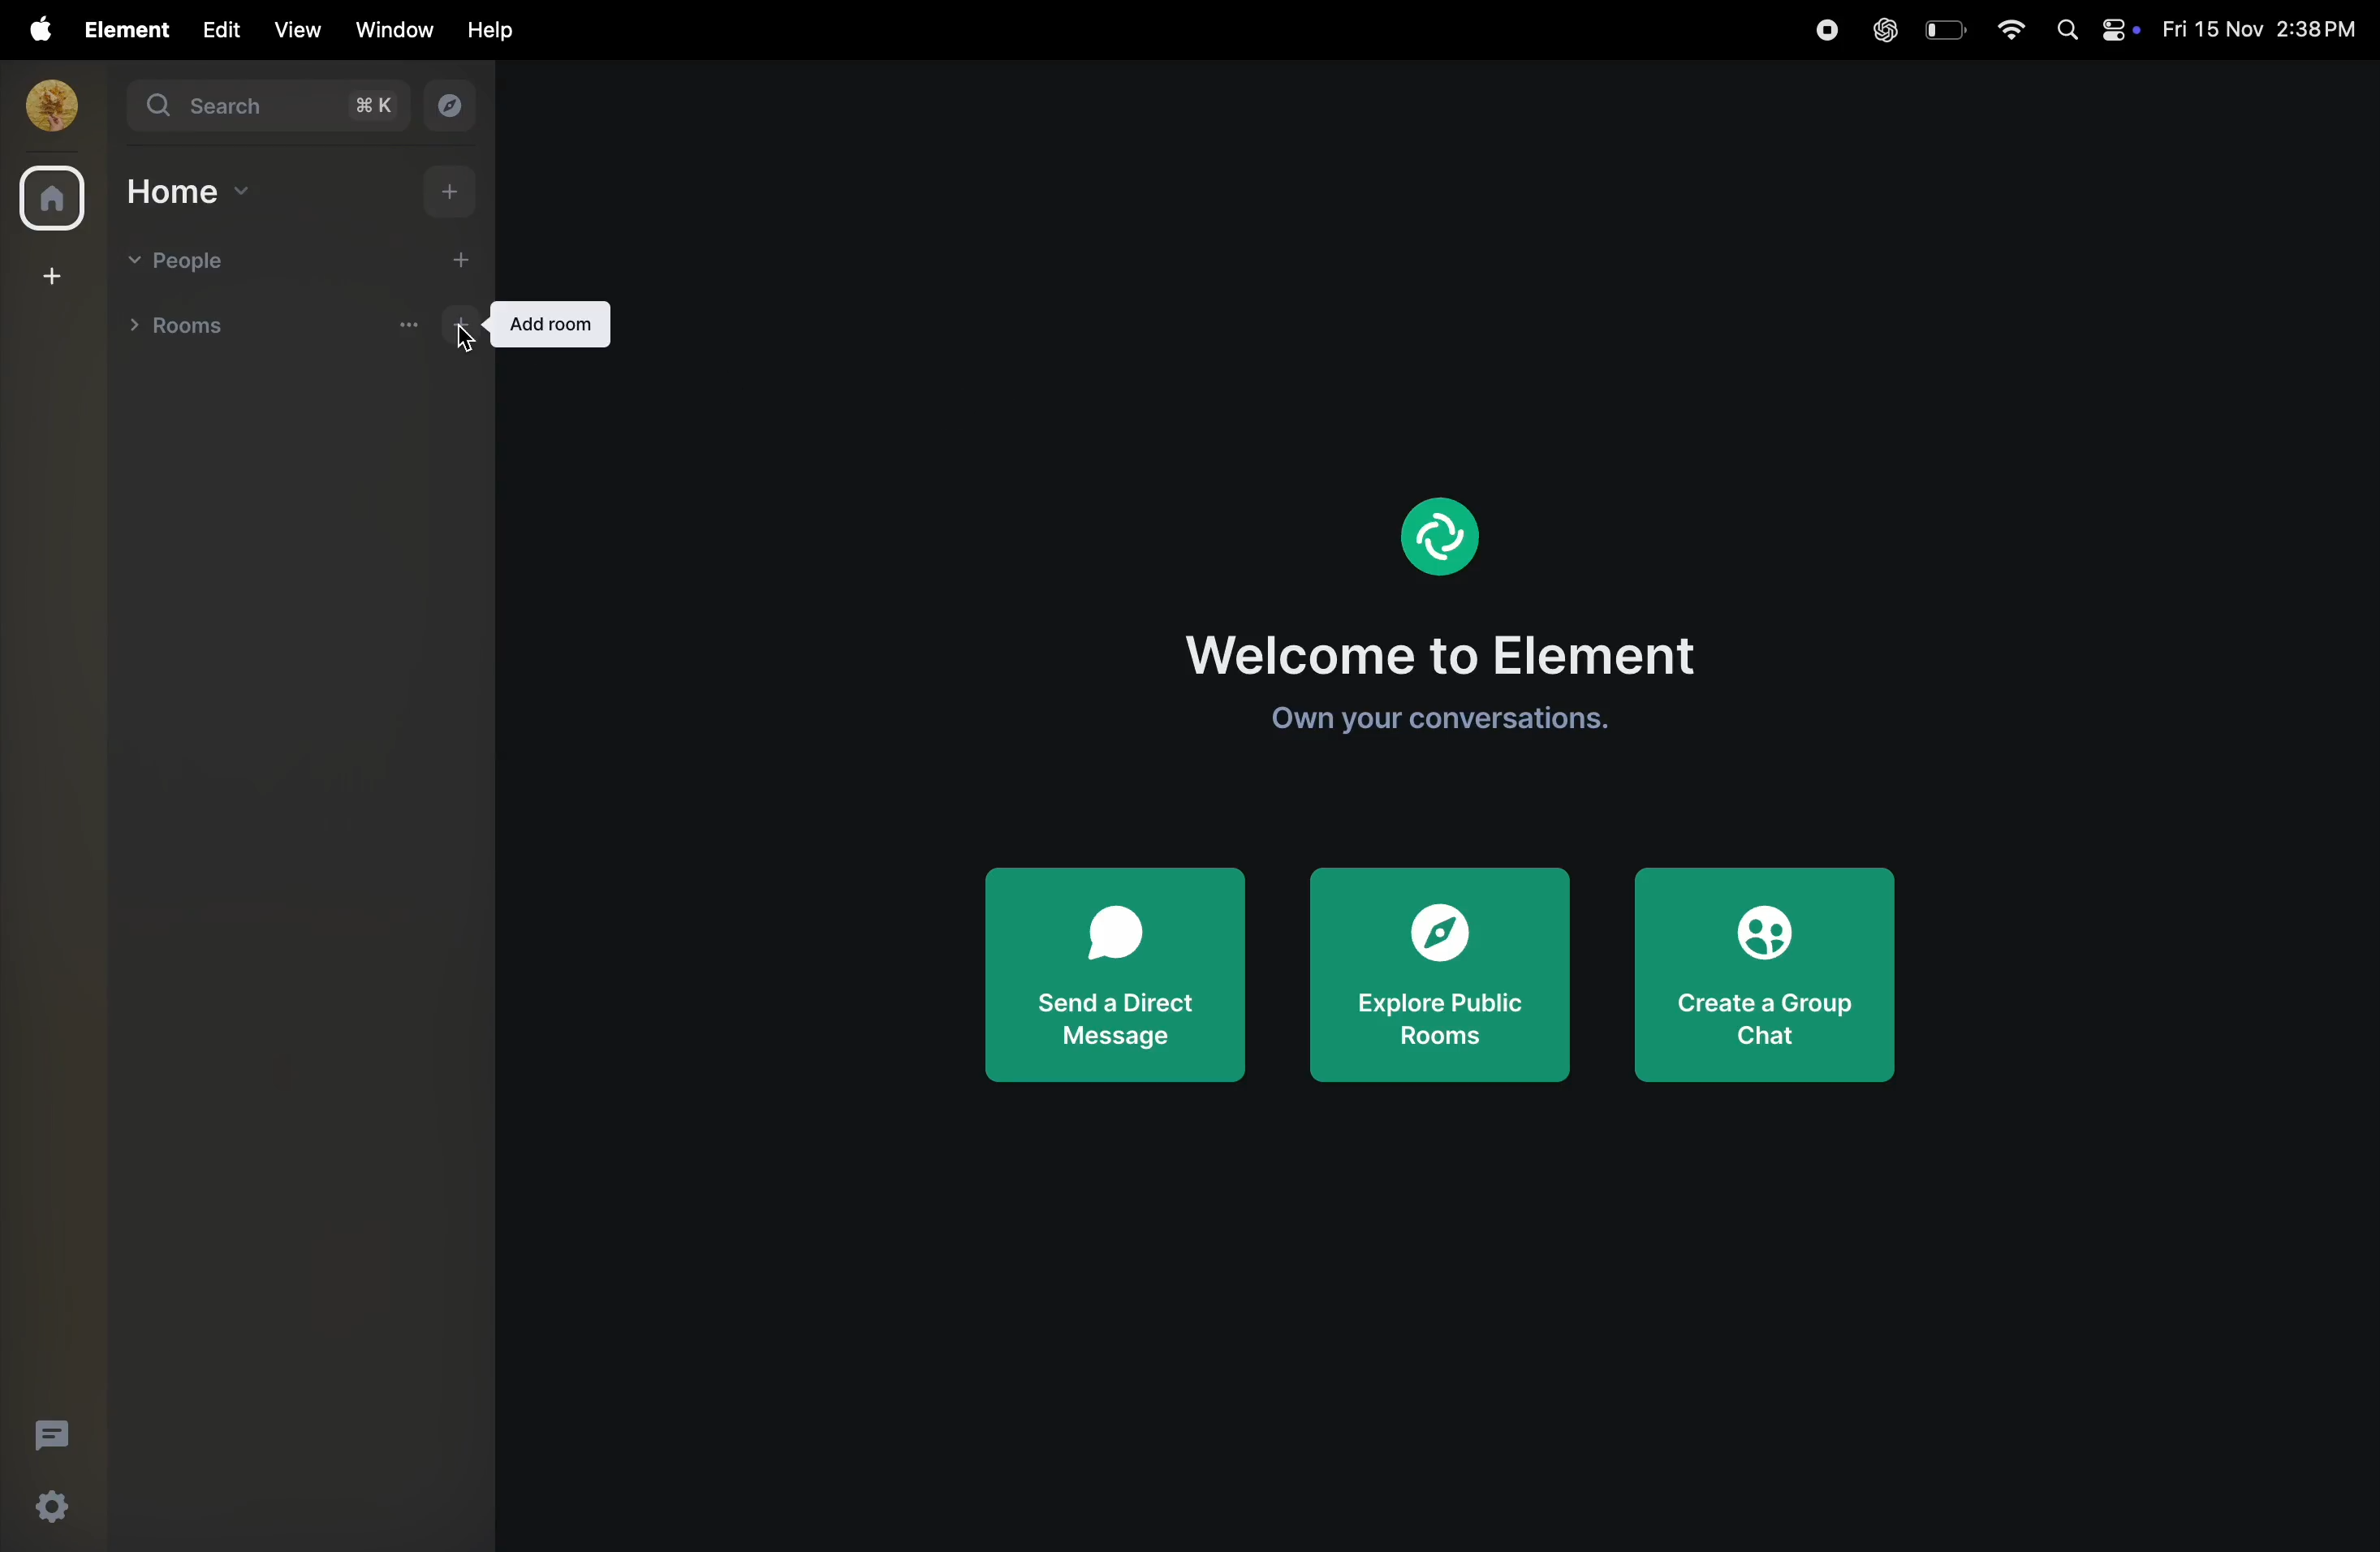 The image size is (2380, 1552). Describe the element at coordinates (462, 327) in the screenshot. I see `add room` at that location.